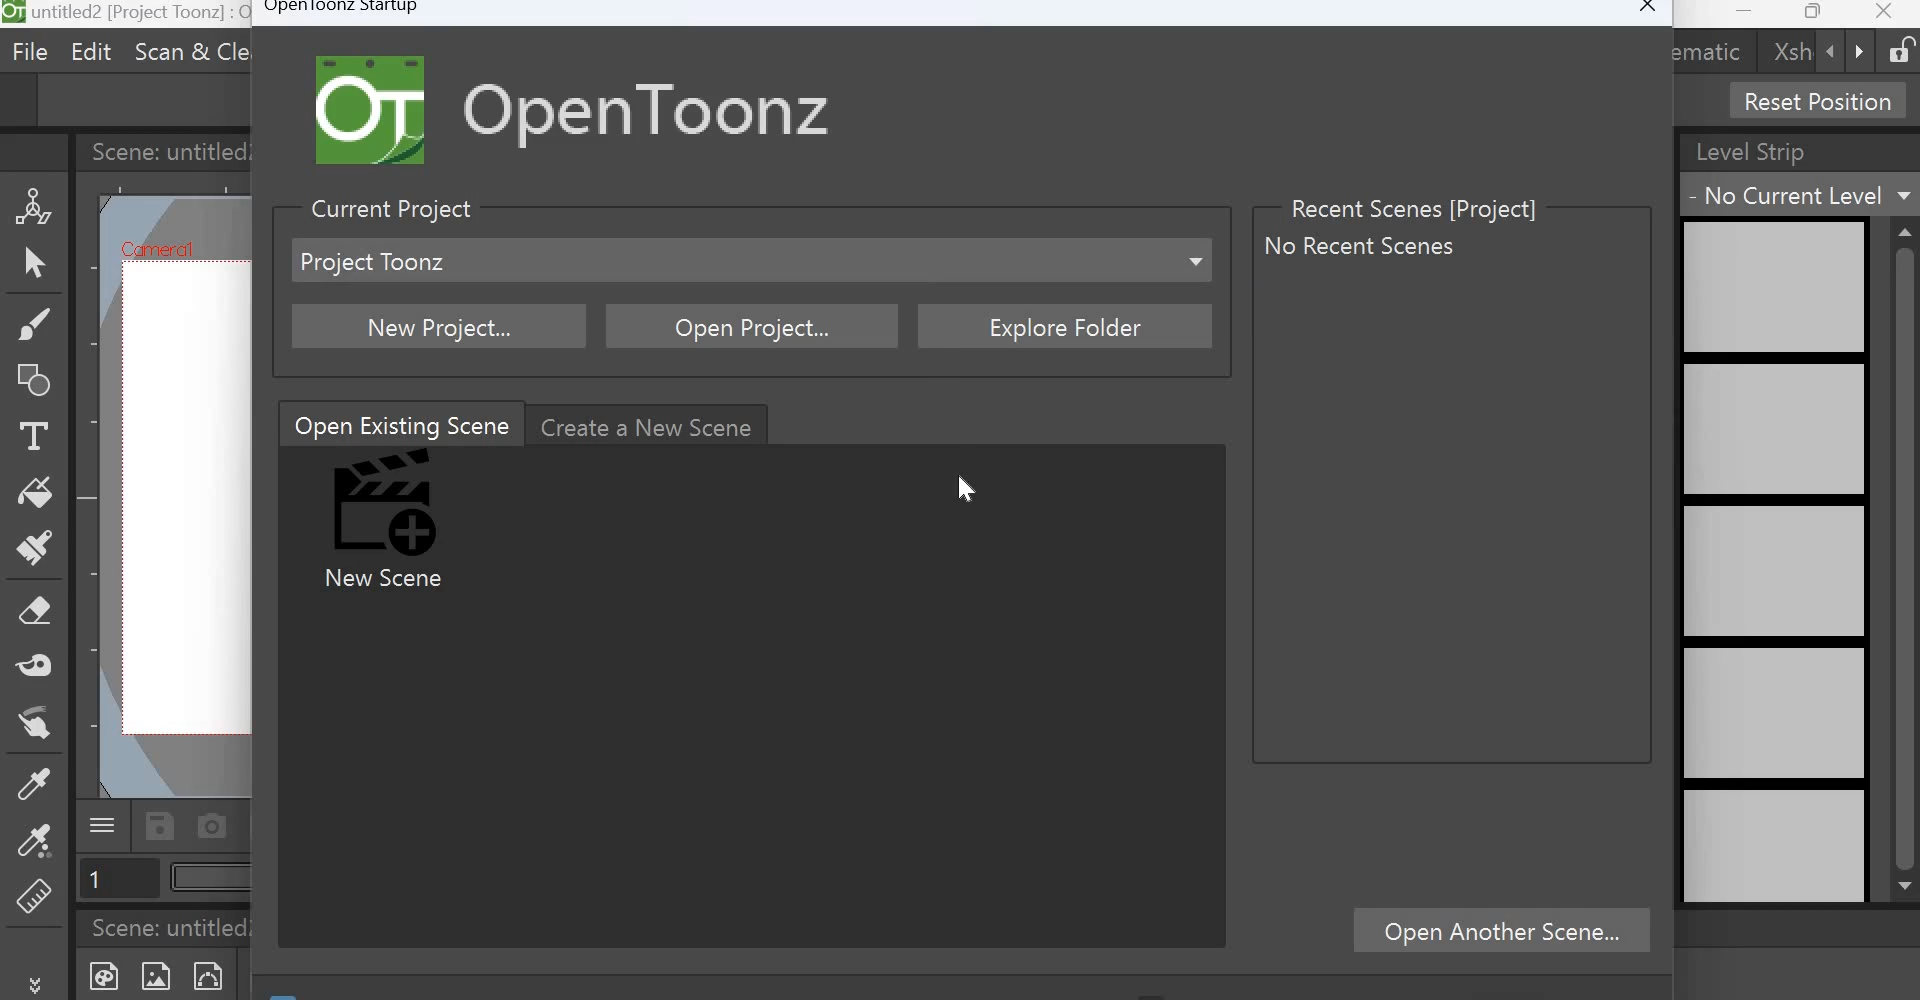  Describe the element at coordinates (1650, 14) in the screenshot. I see `Close window` at that location.